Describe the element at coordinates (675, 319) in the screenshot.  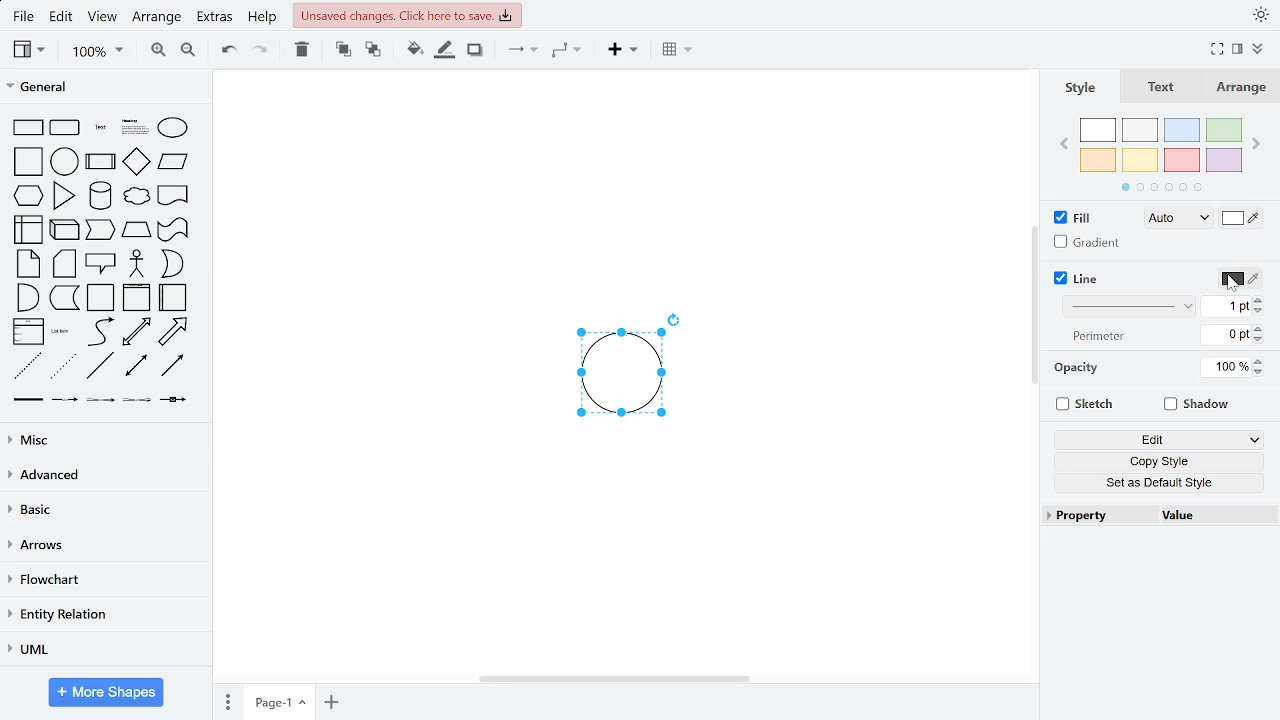
I see `rotate diagram` at that location.